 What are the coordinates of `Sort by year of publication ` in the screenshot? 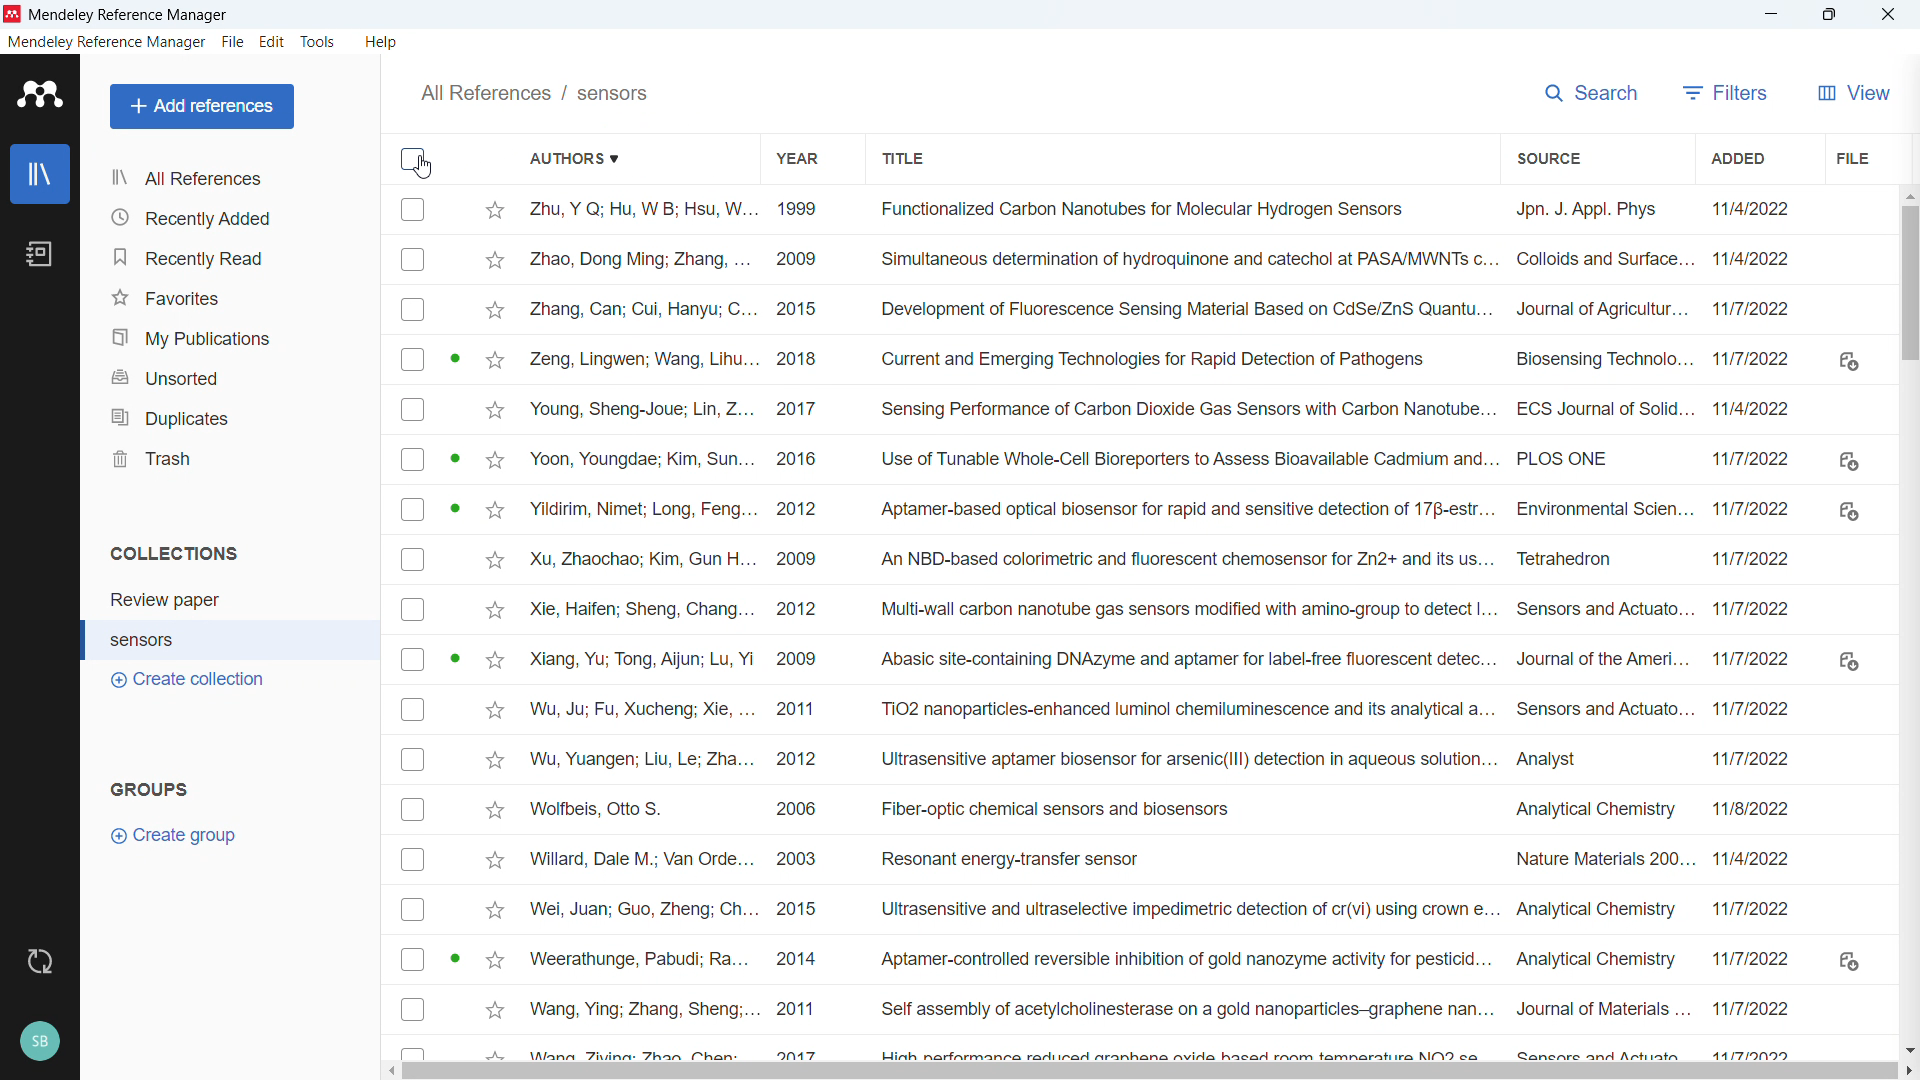 It's located at (797, 159).